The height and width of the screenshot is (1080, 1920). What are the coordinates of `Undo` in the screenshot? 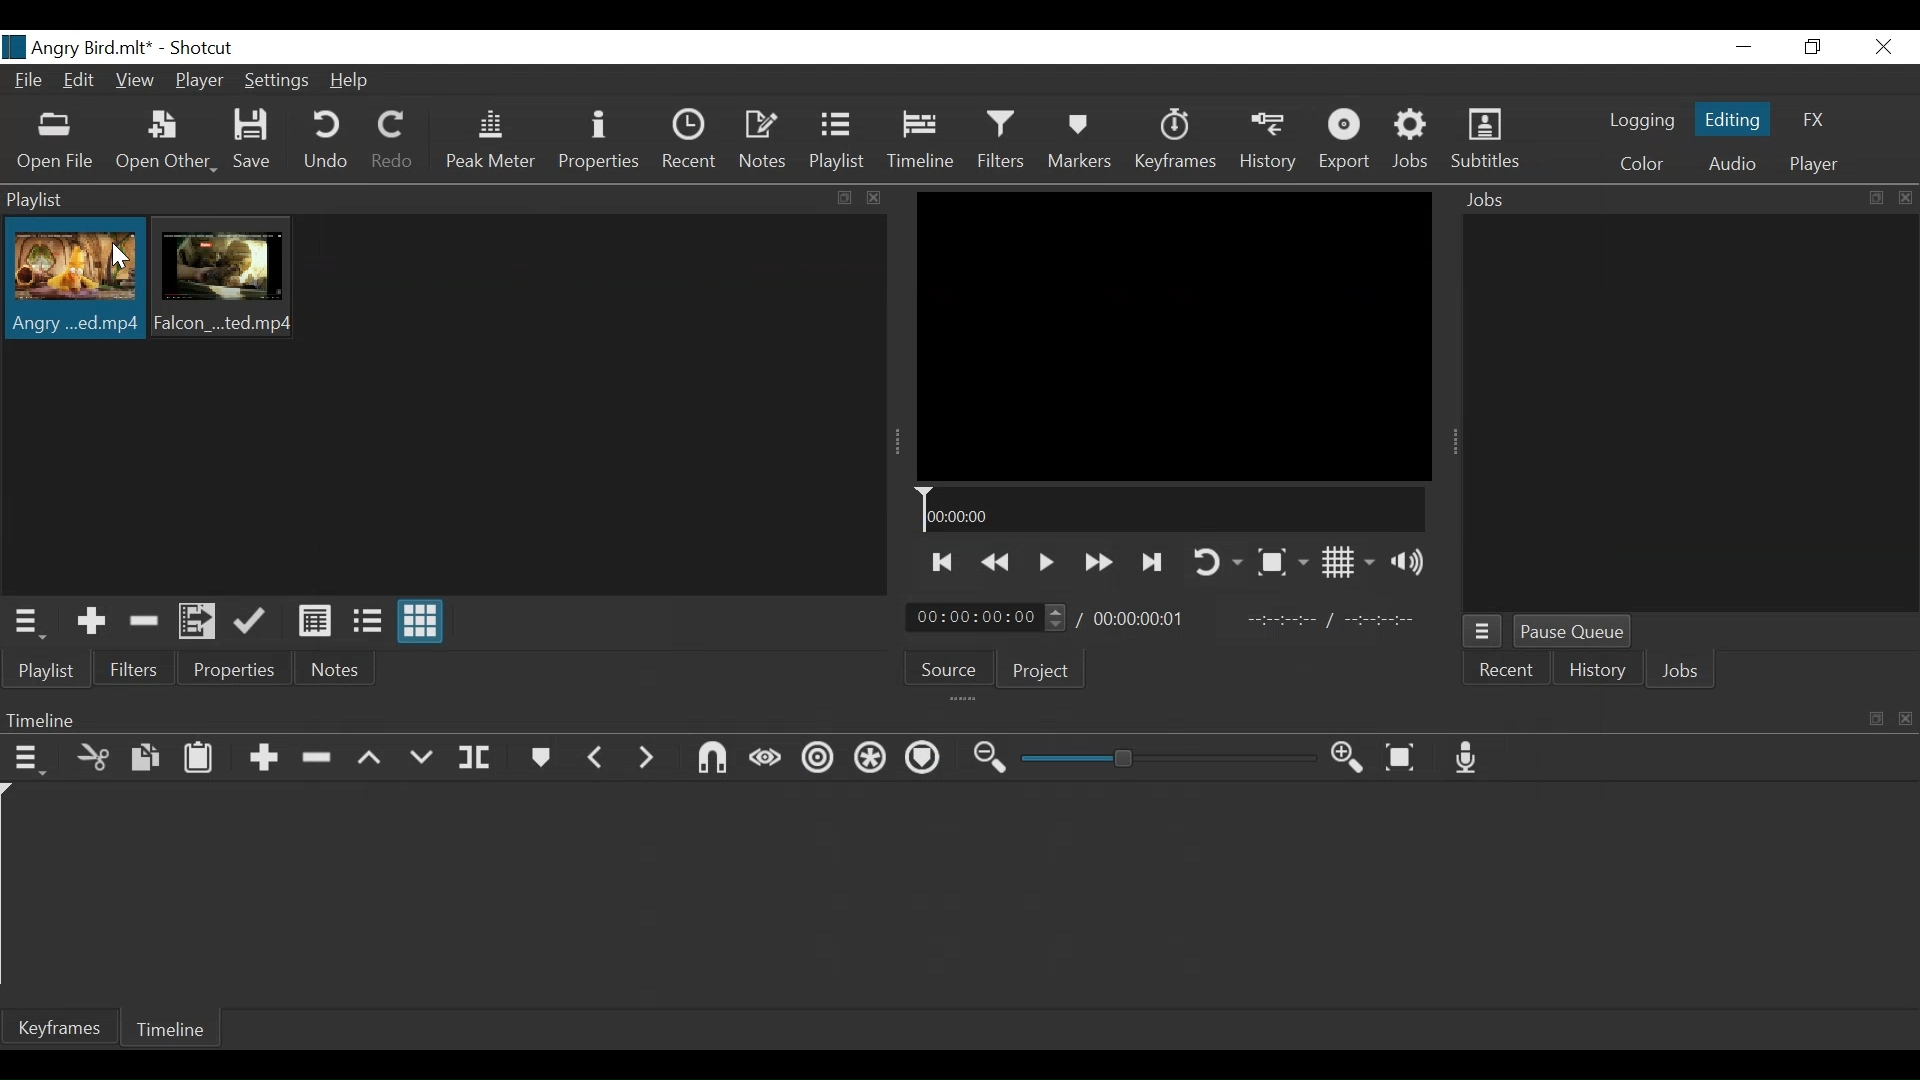 It's located at (325, 143).